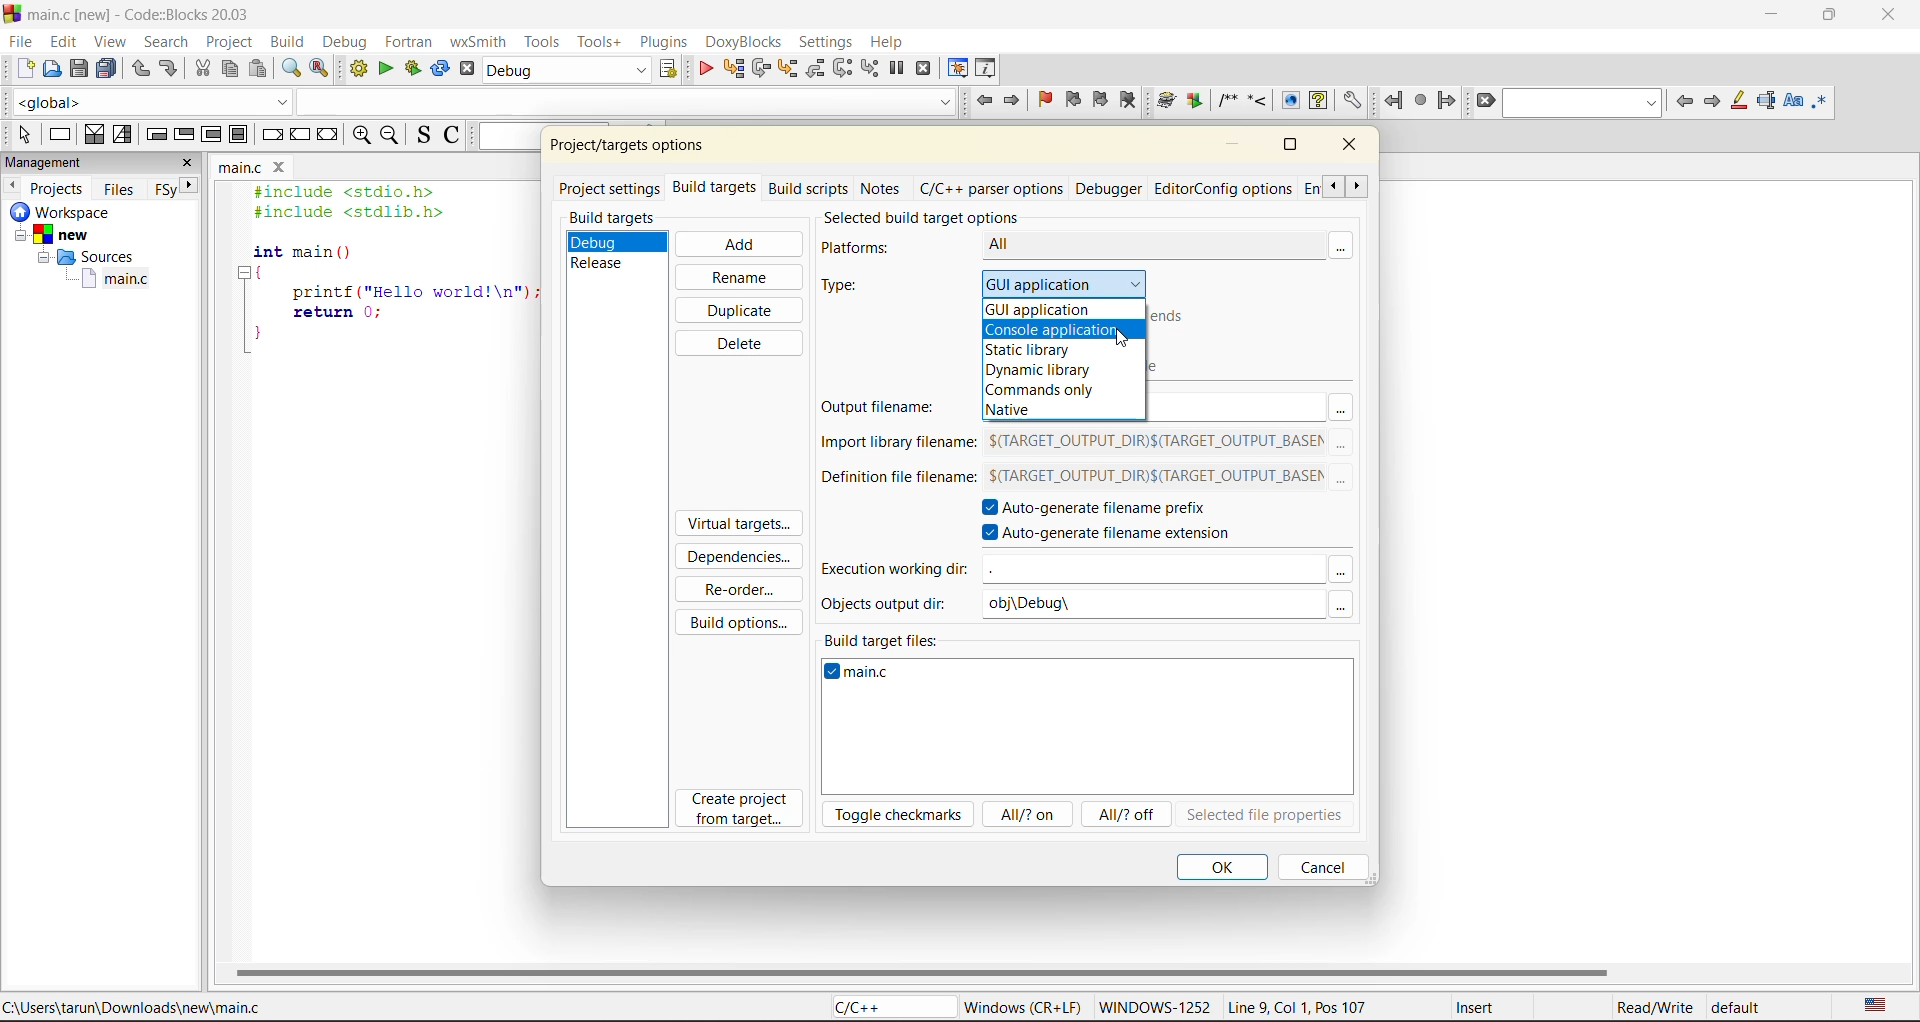 The image size is (1920, 1022). What do you see at coordinates (1740, 101) in the screenshot?
I see `higlight` at bounding box center [1740, 101].